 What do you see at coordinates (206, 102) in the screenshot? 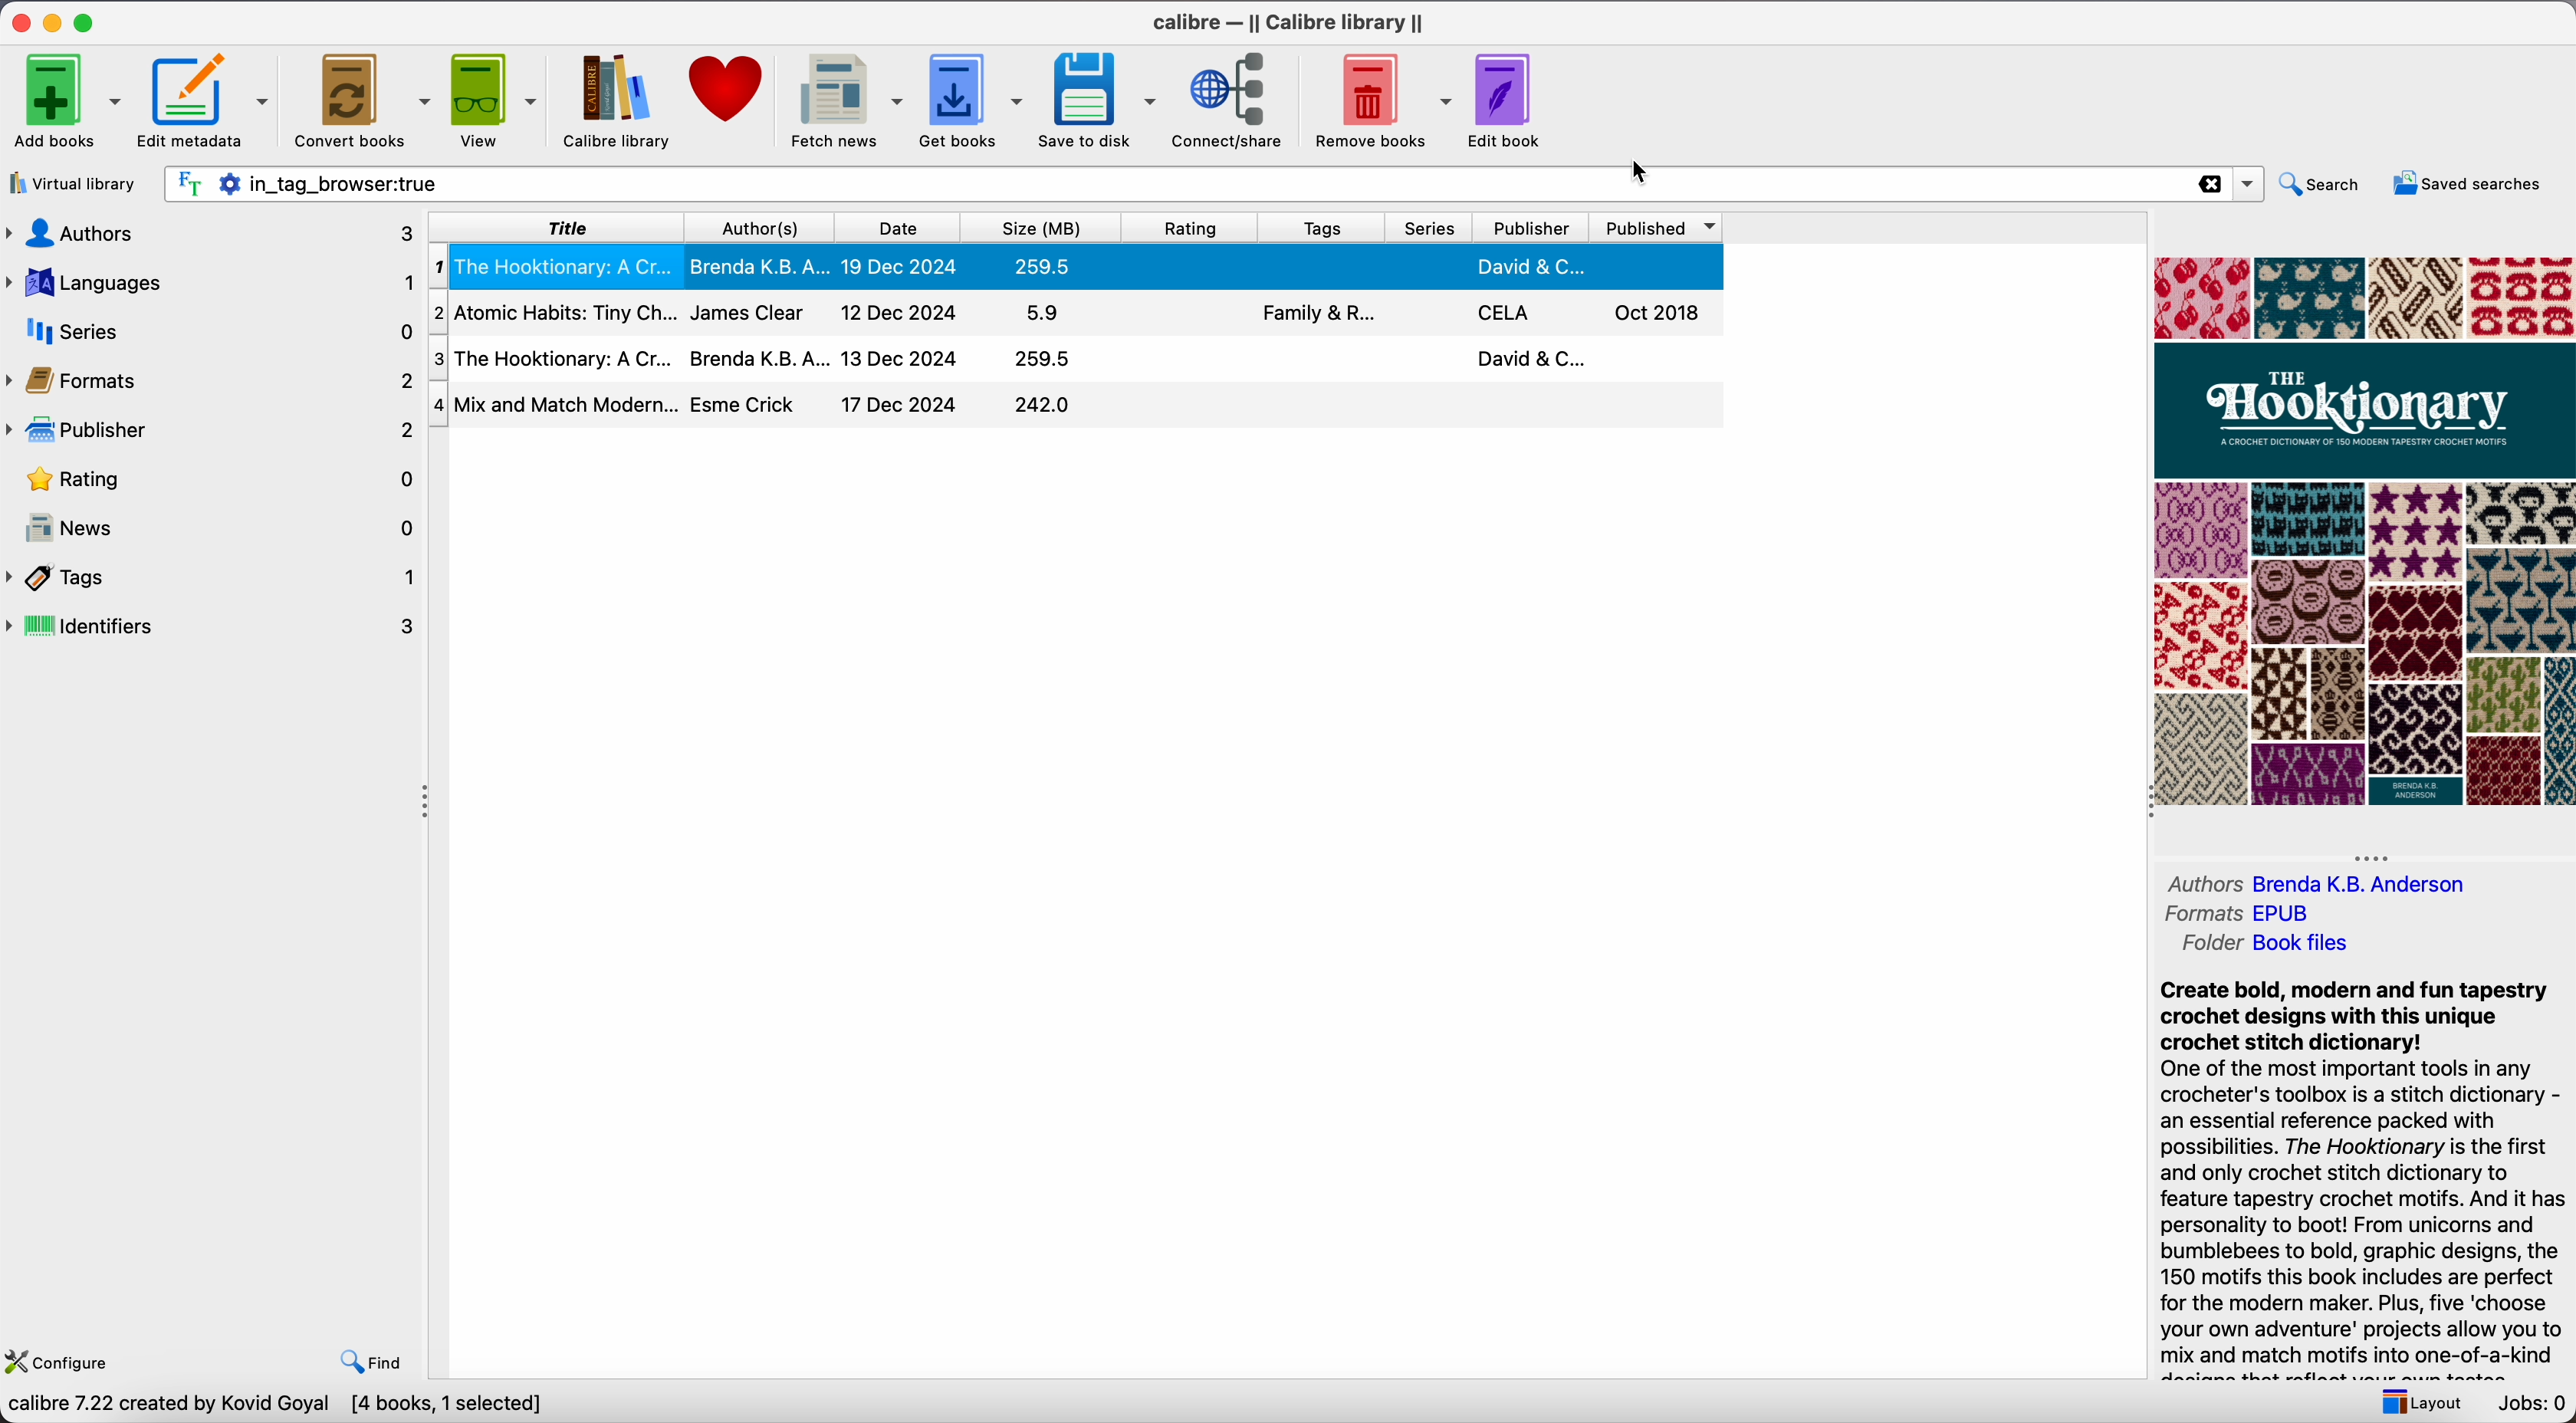
I see `edit metadata` at bounding box center [206, 102].